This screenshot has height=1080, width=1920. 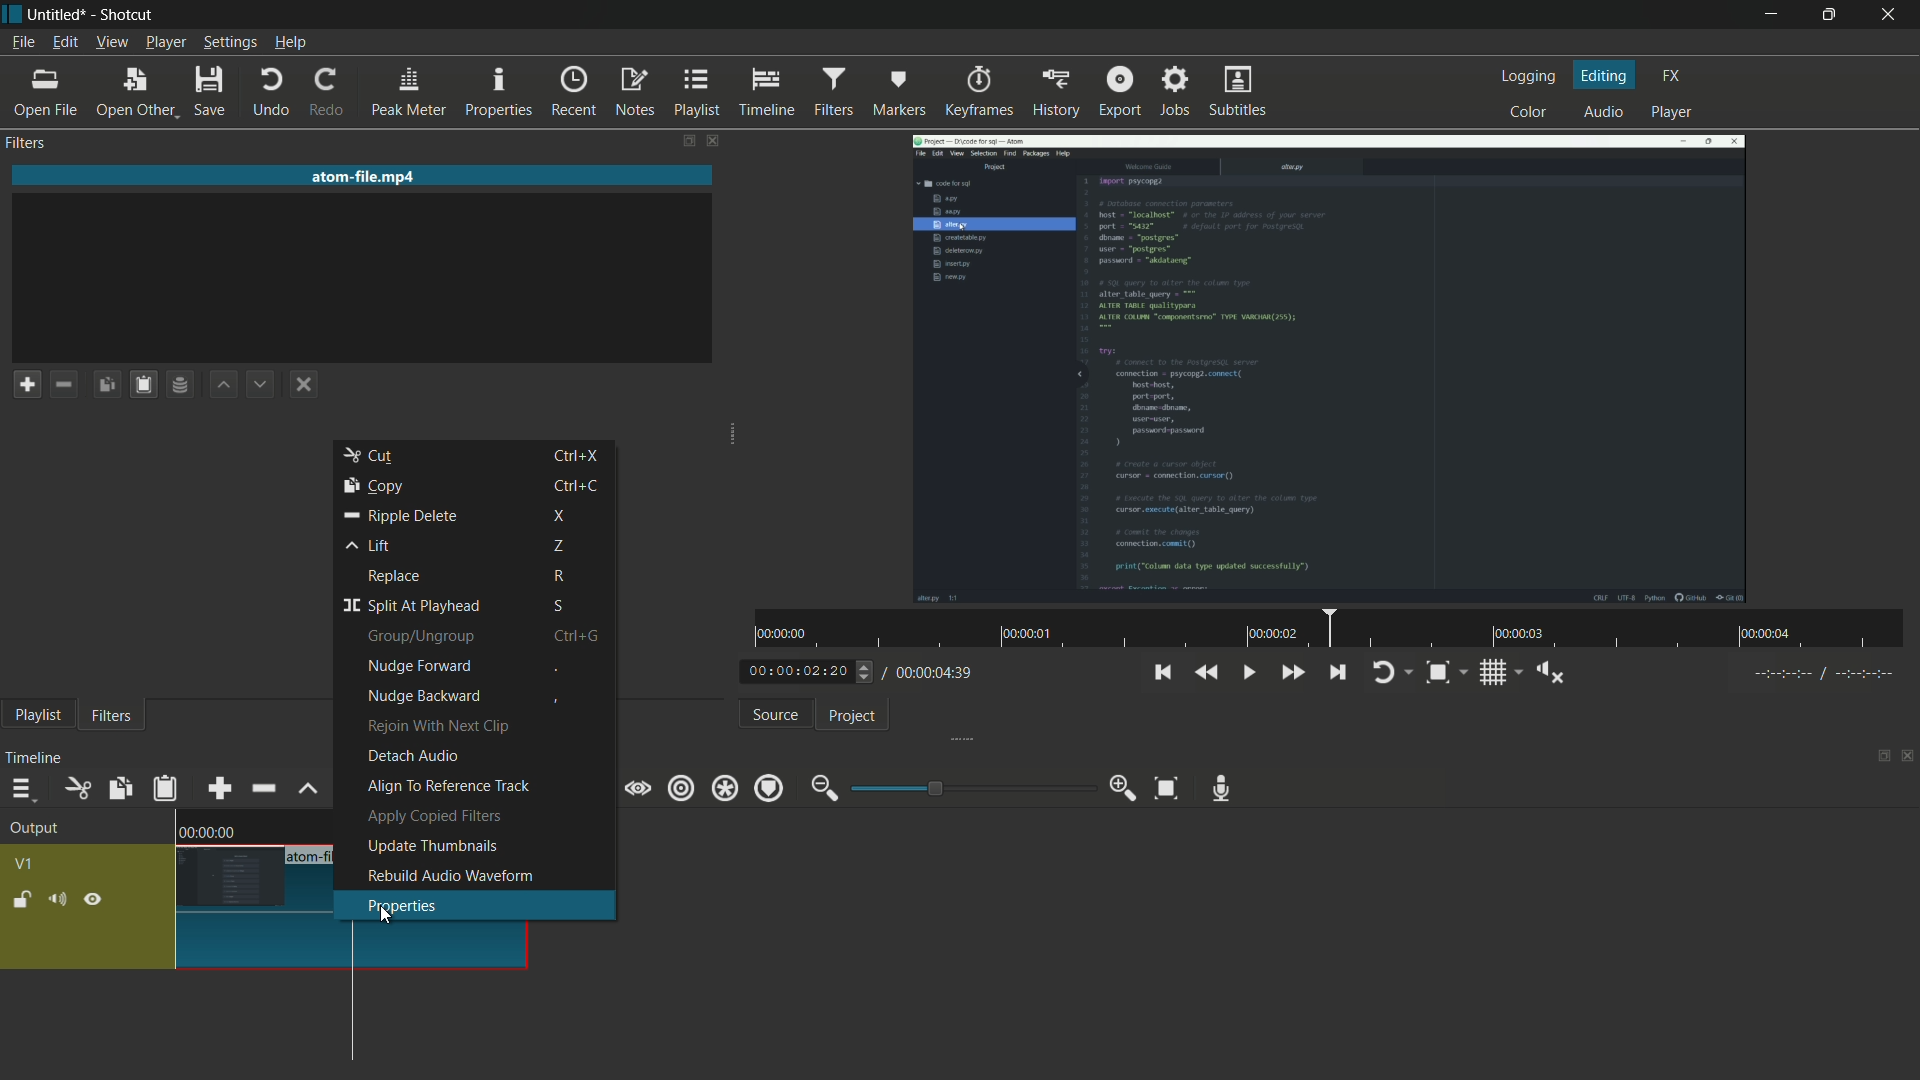 What do you see at coordinates (421, 666) in the screenshot?
I see `nudge forward` at bounding box center [421, 666].